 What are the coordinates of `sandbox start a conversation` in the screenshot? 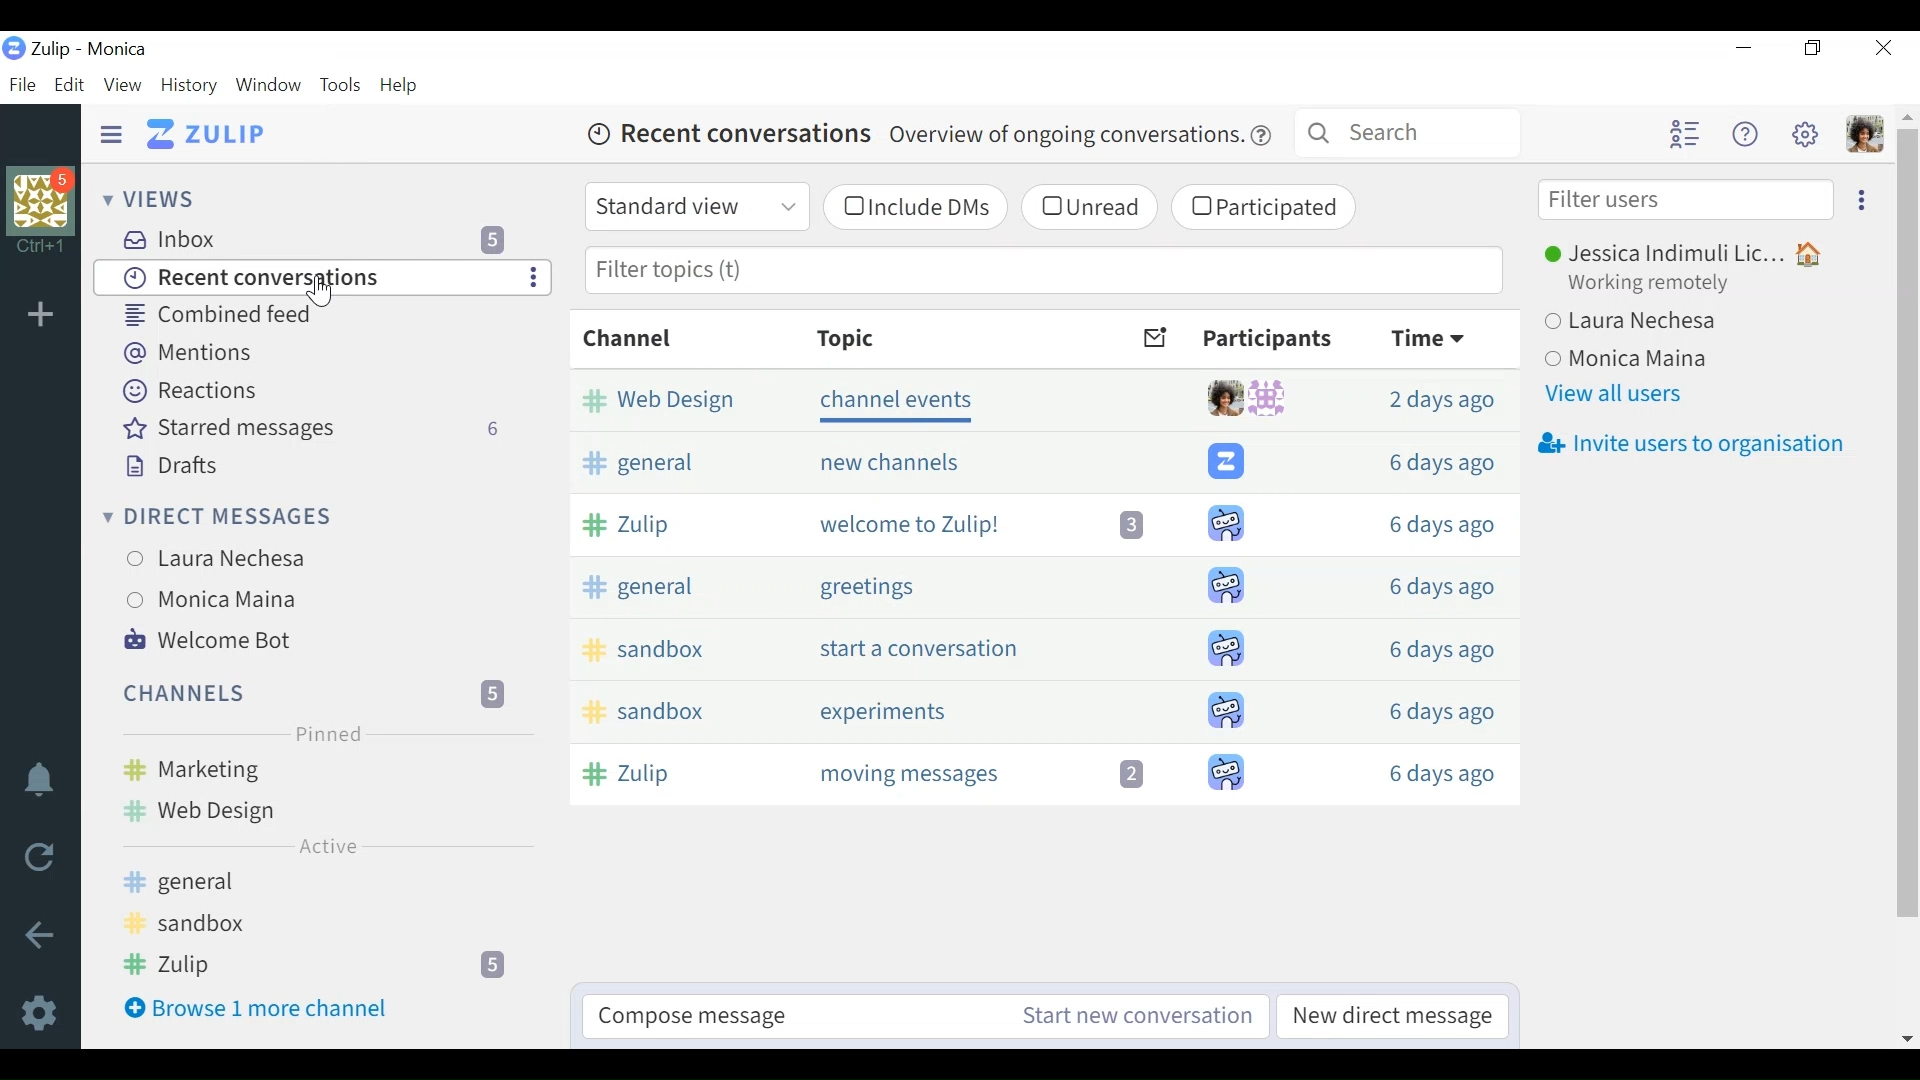 It's located at (1042, 644).